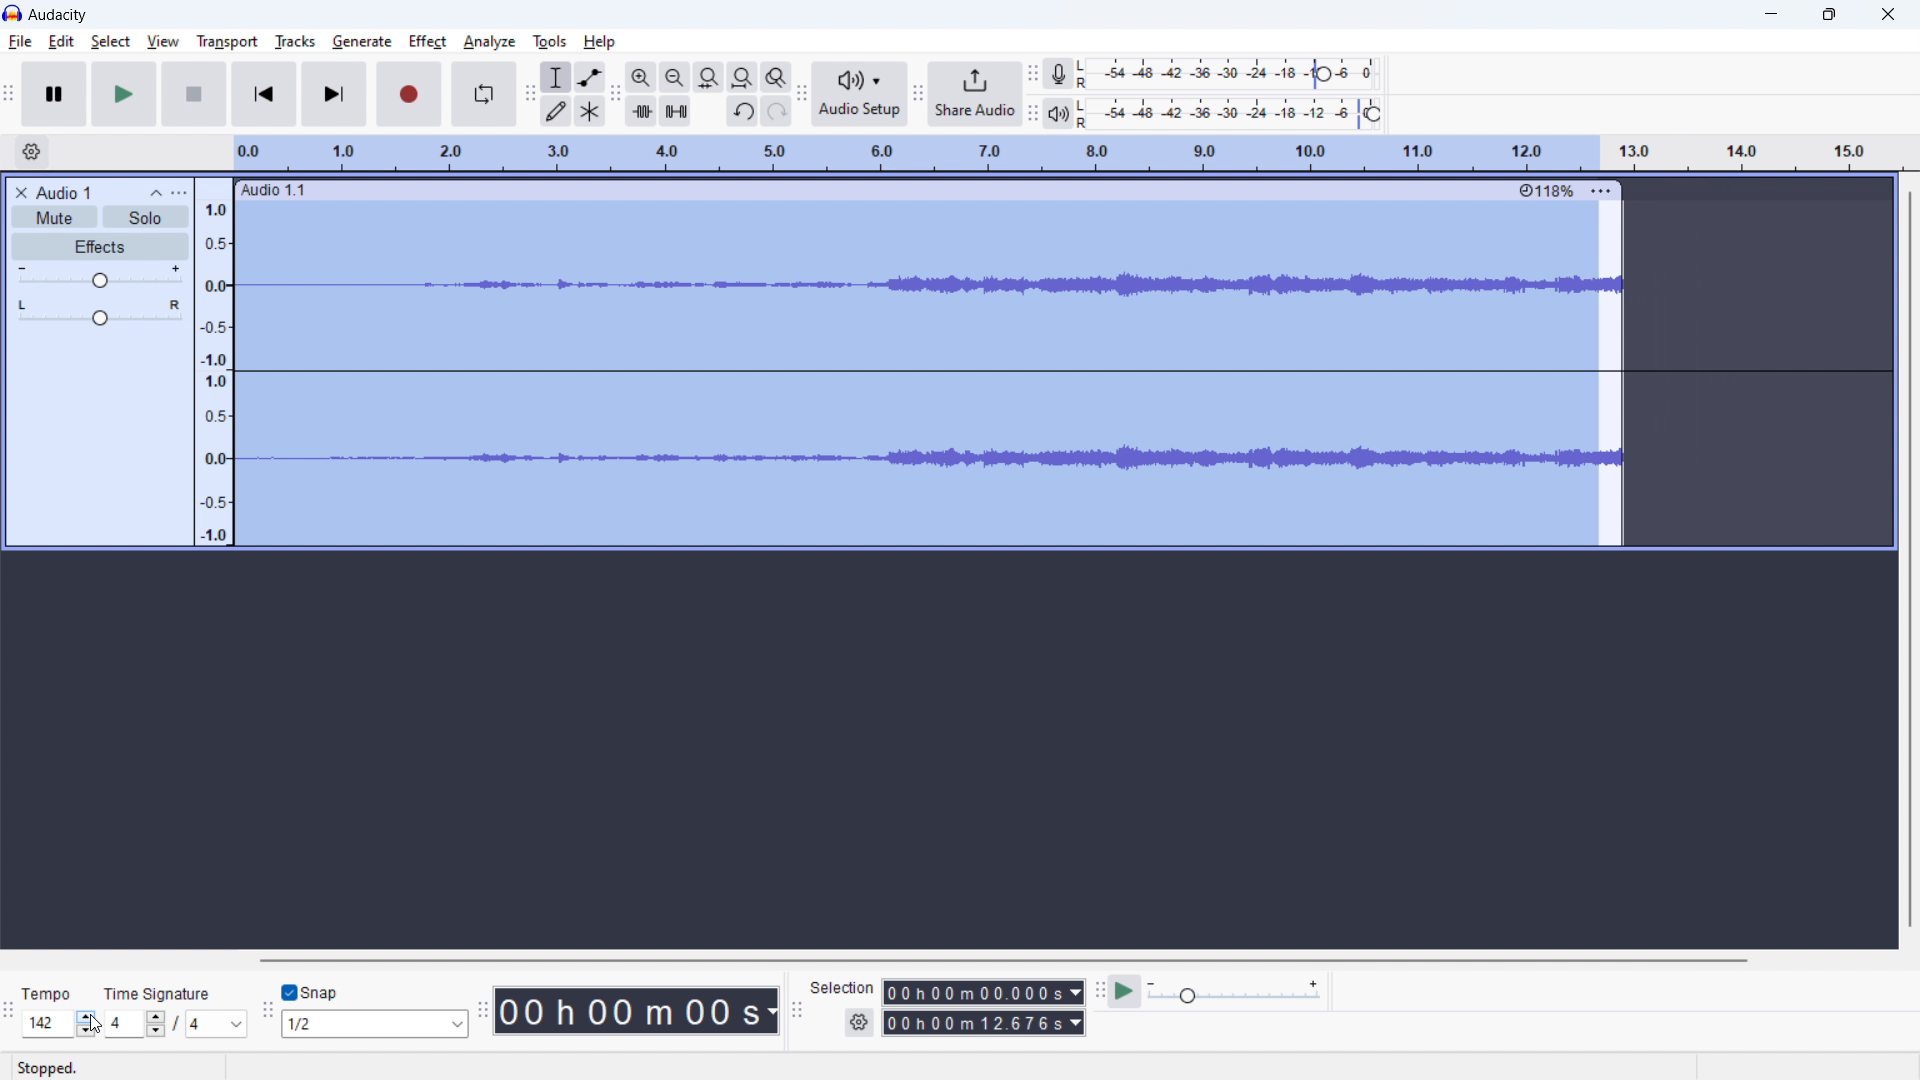  What do you see at coordinates (918, 93) in the screenshot?
I see `share audio toolbar` at bounding box center [918, 93].